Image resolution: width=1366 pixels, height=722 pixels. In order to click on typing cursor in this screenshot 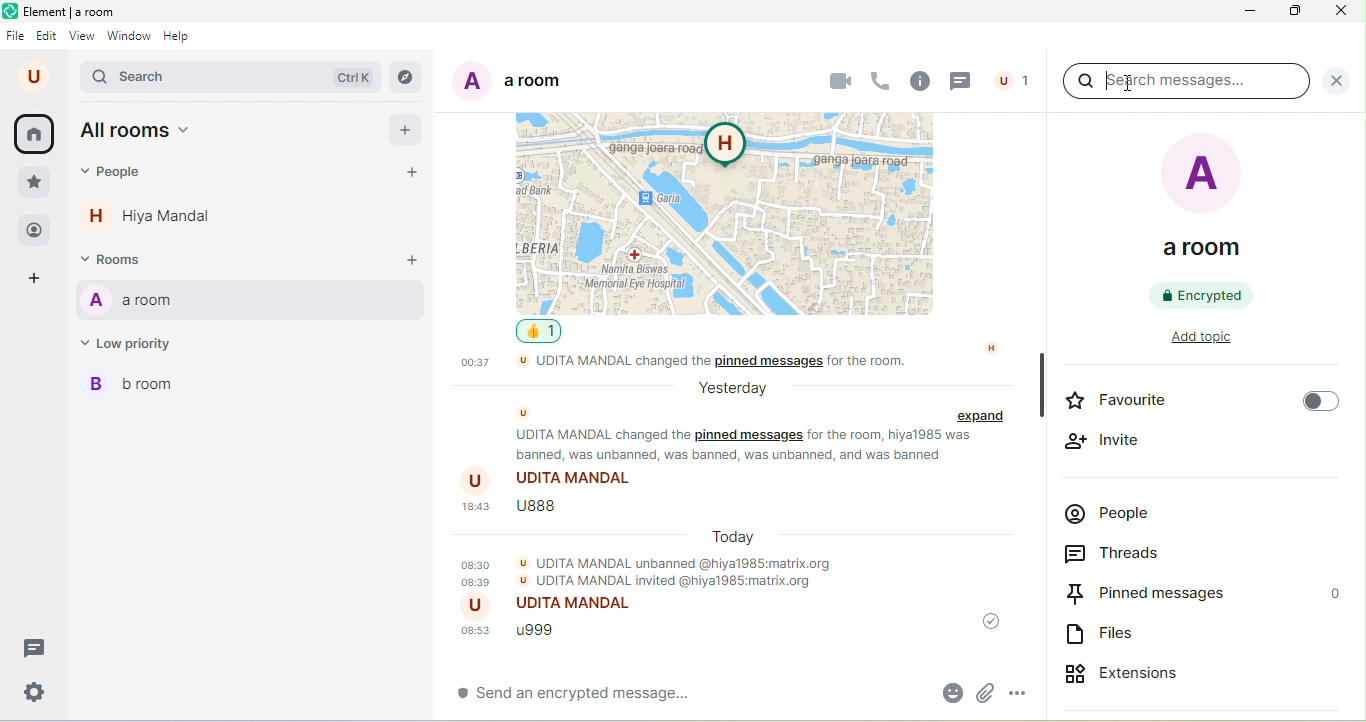, I will do `click(1106, 81)`.